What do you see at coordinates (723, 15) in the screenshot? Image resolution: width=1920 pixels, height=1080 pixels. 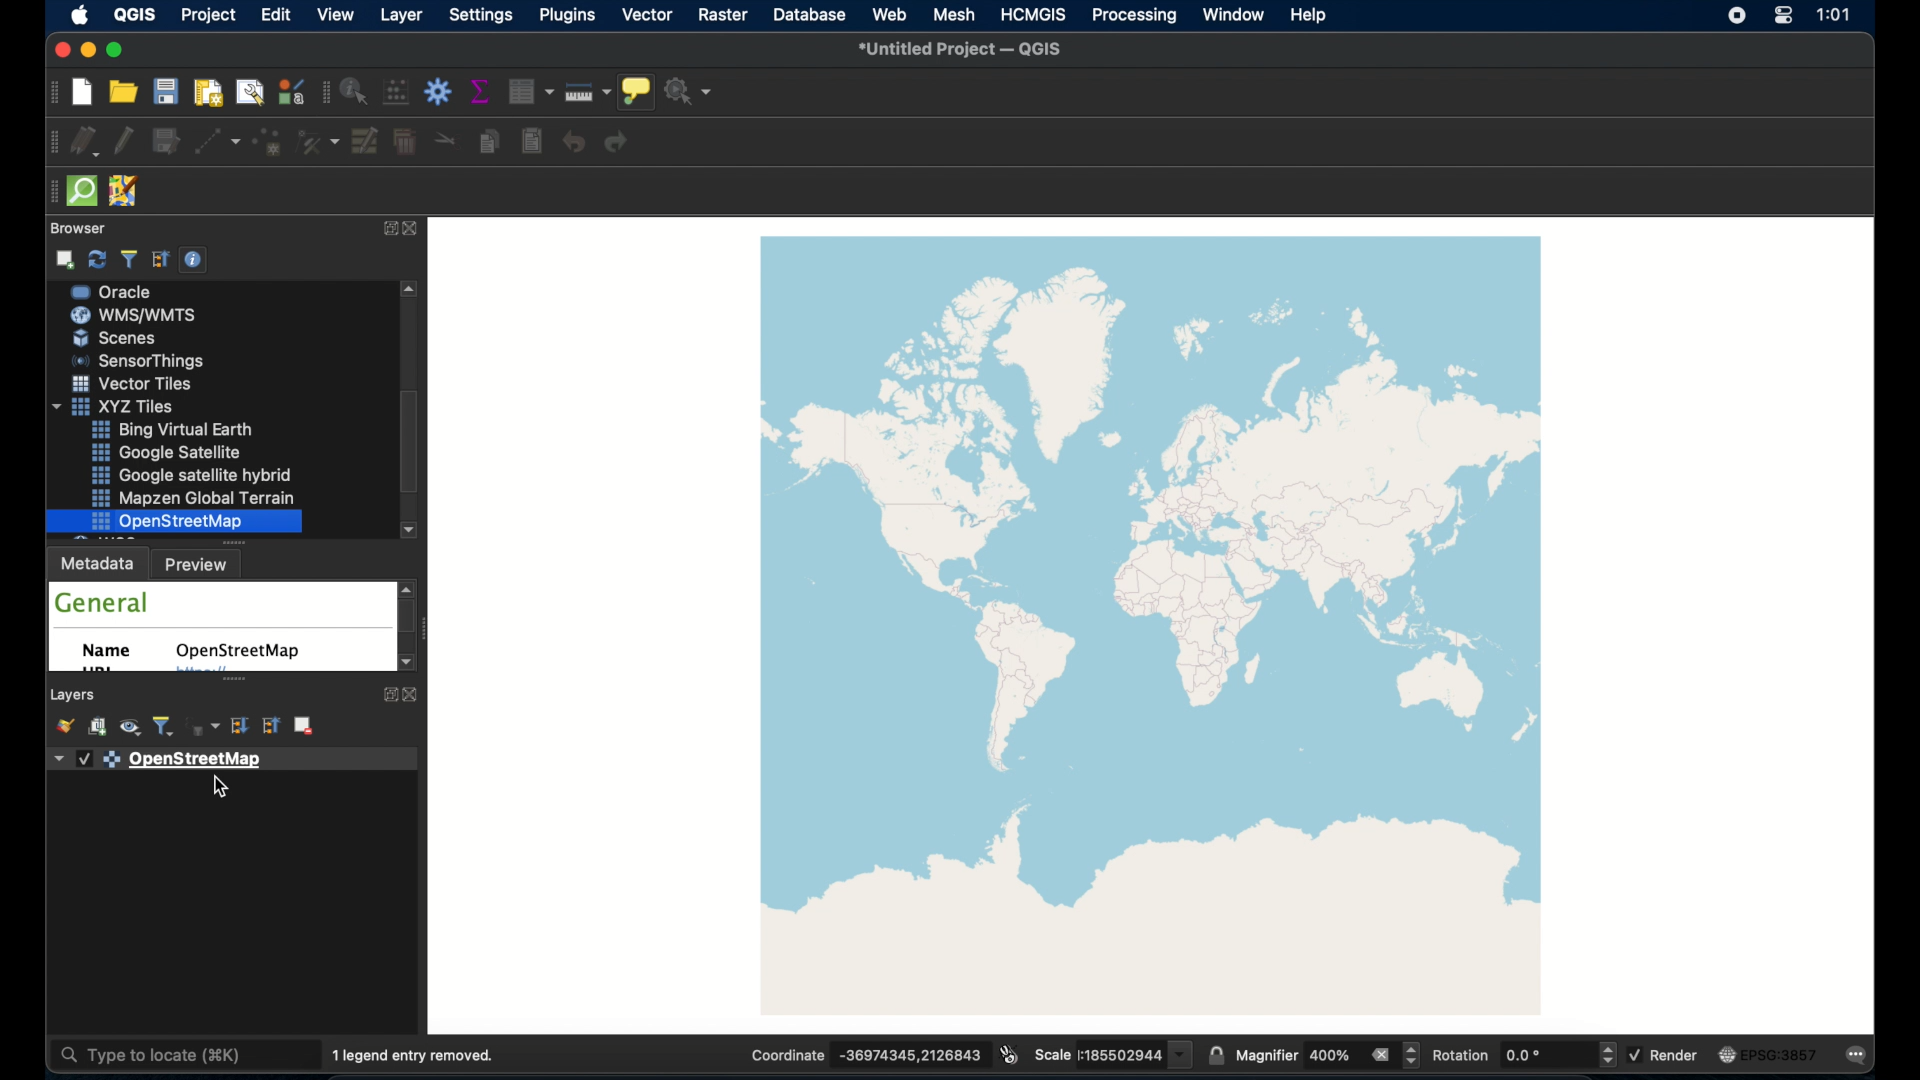 I see `raster` at bounding box center [723, 15].